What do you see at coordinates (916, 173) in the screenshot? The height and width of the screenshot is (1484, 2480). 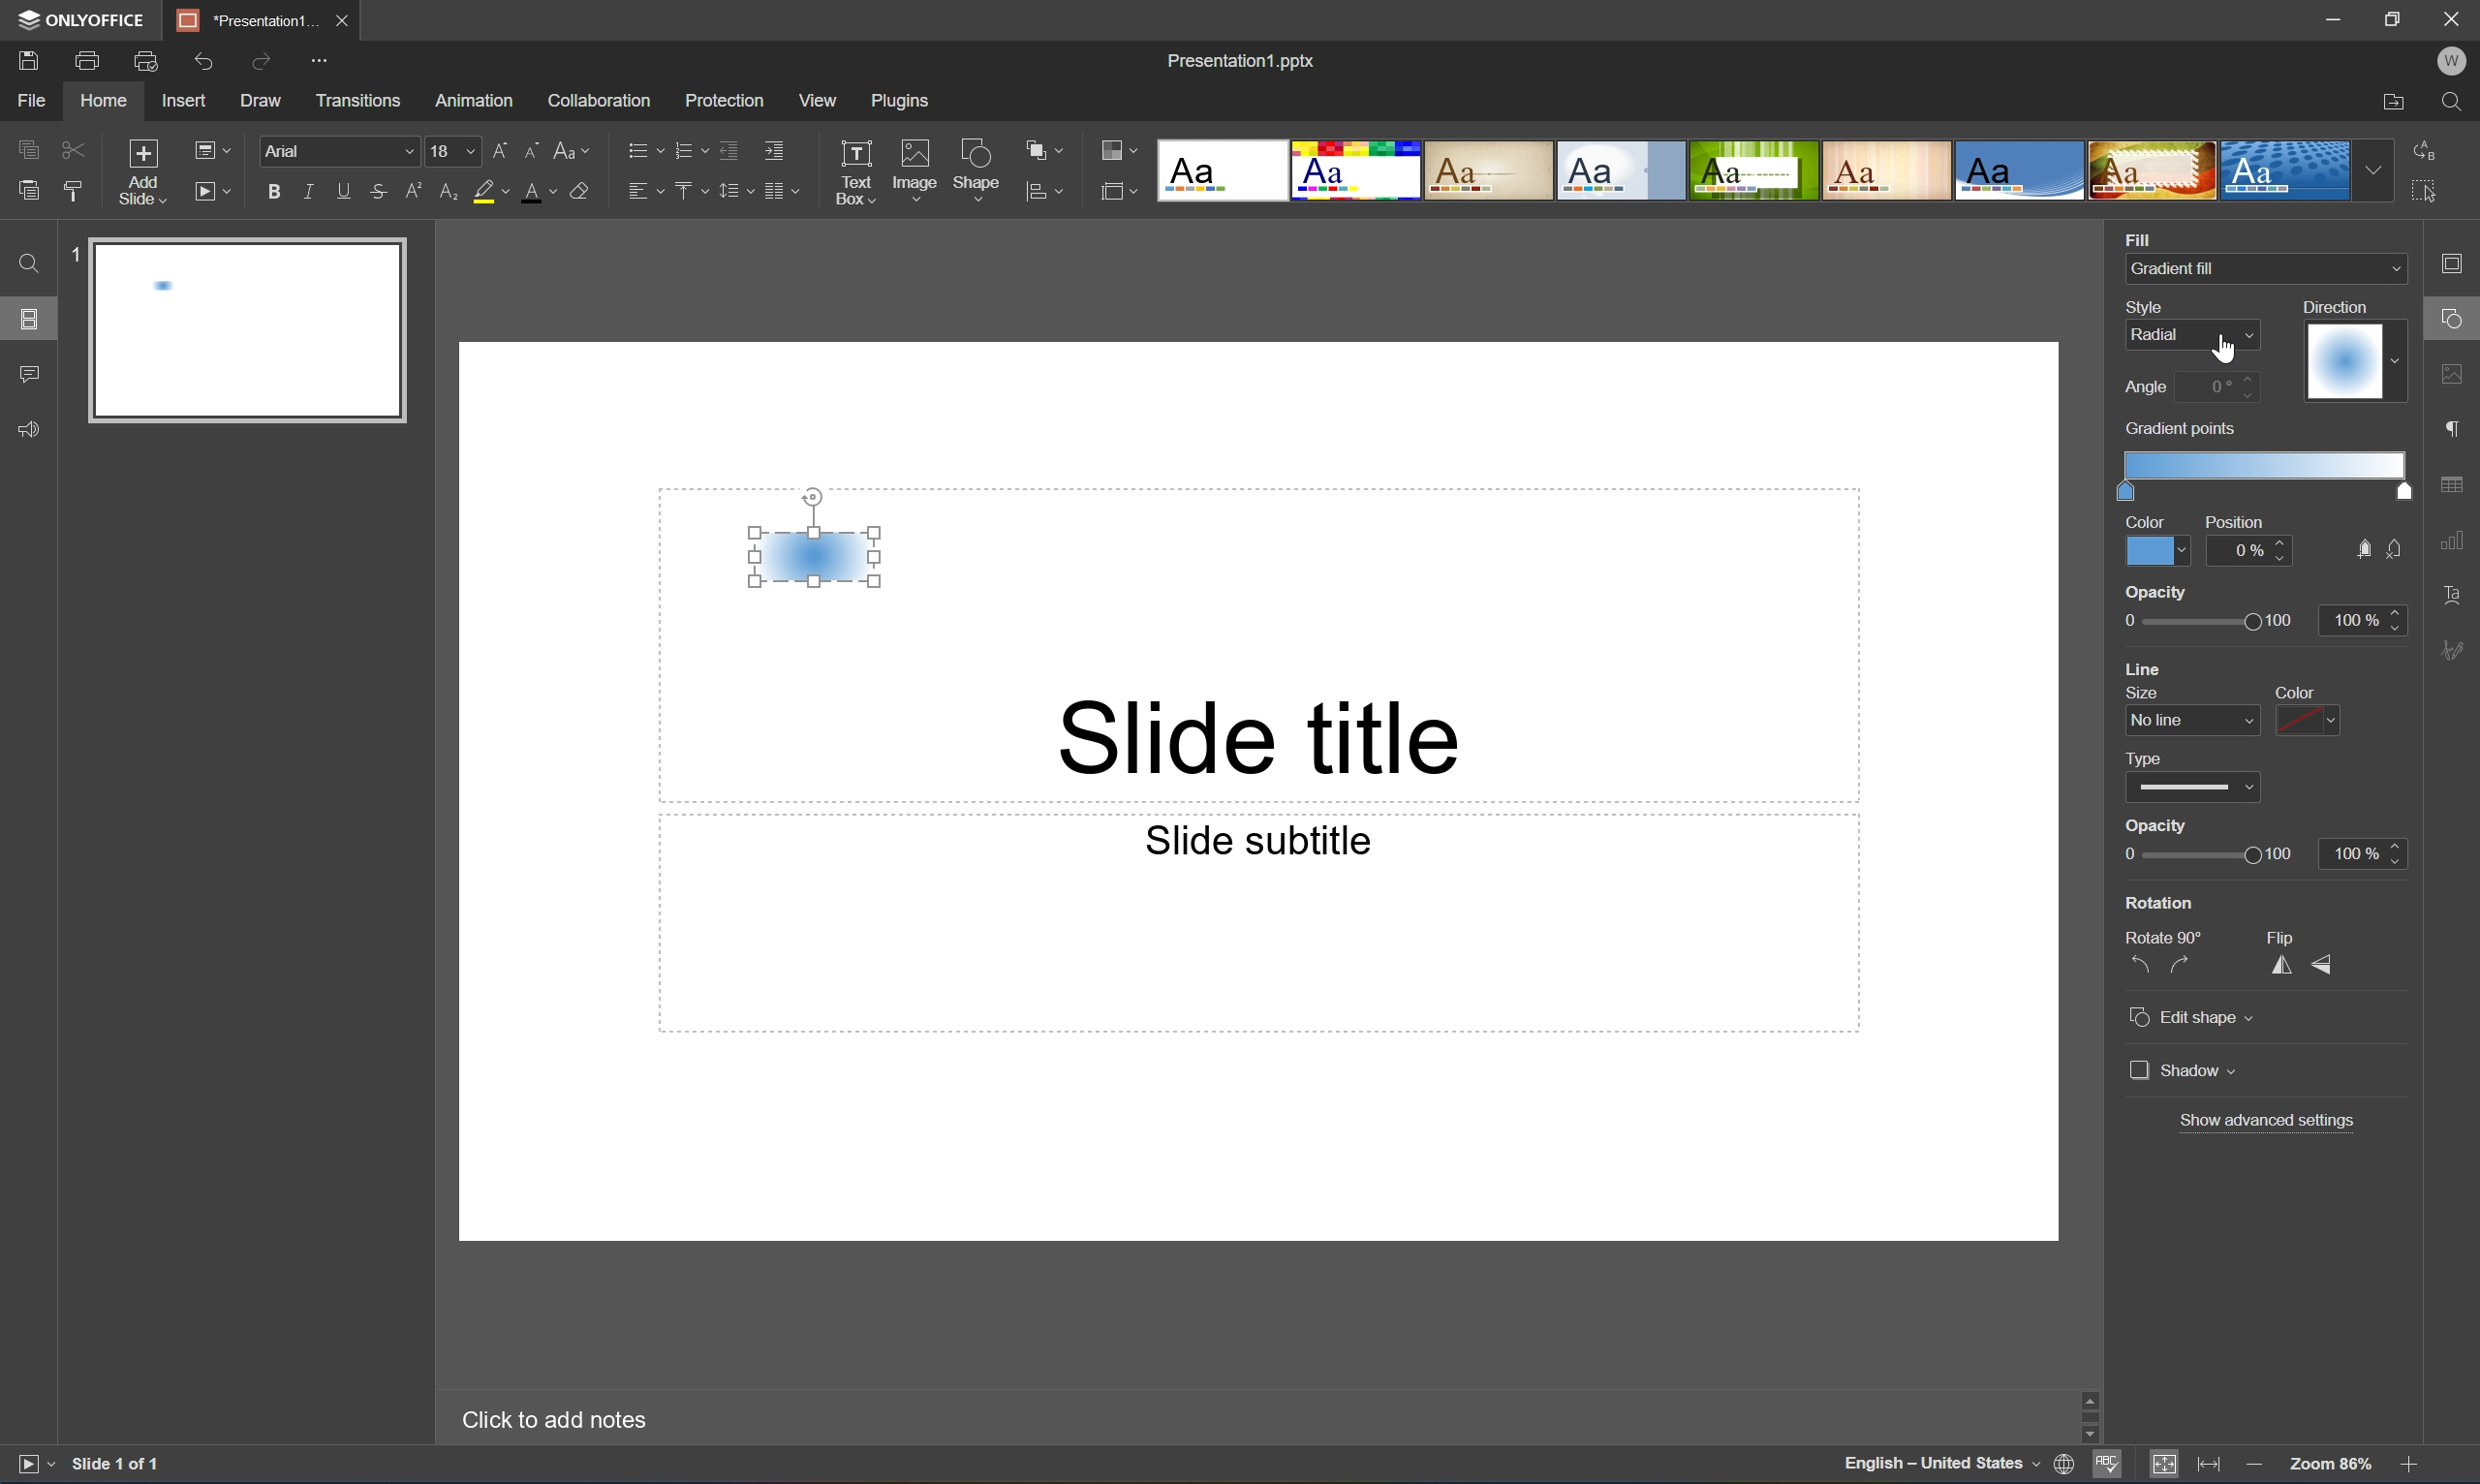 I see `Image` at bounding box center [916, 173].